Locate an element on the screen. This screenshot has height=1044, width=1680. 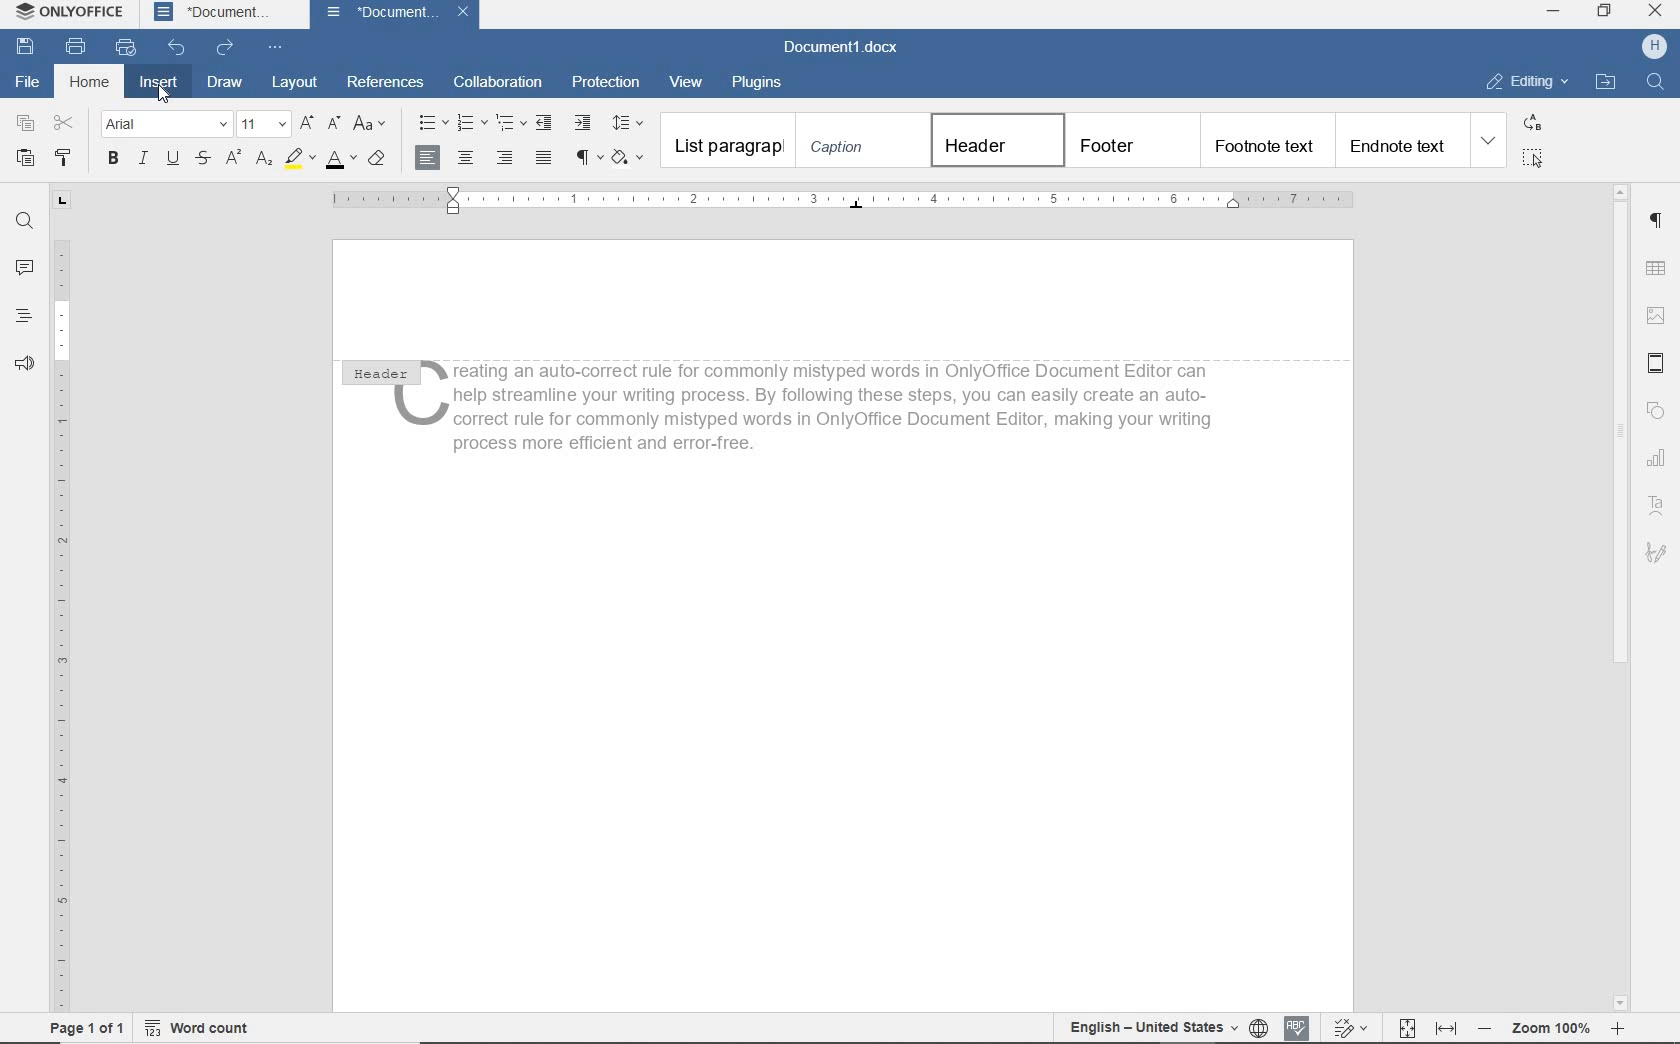
SIGNATURE is located at coordinates (1658, 556).